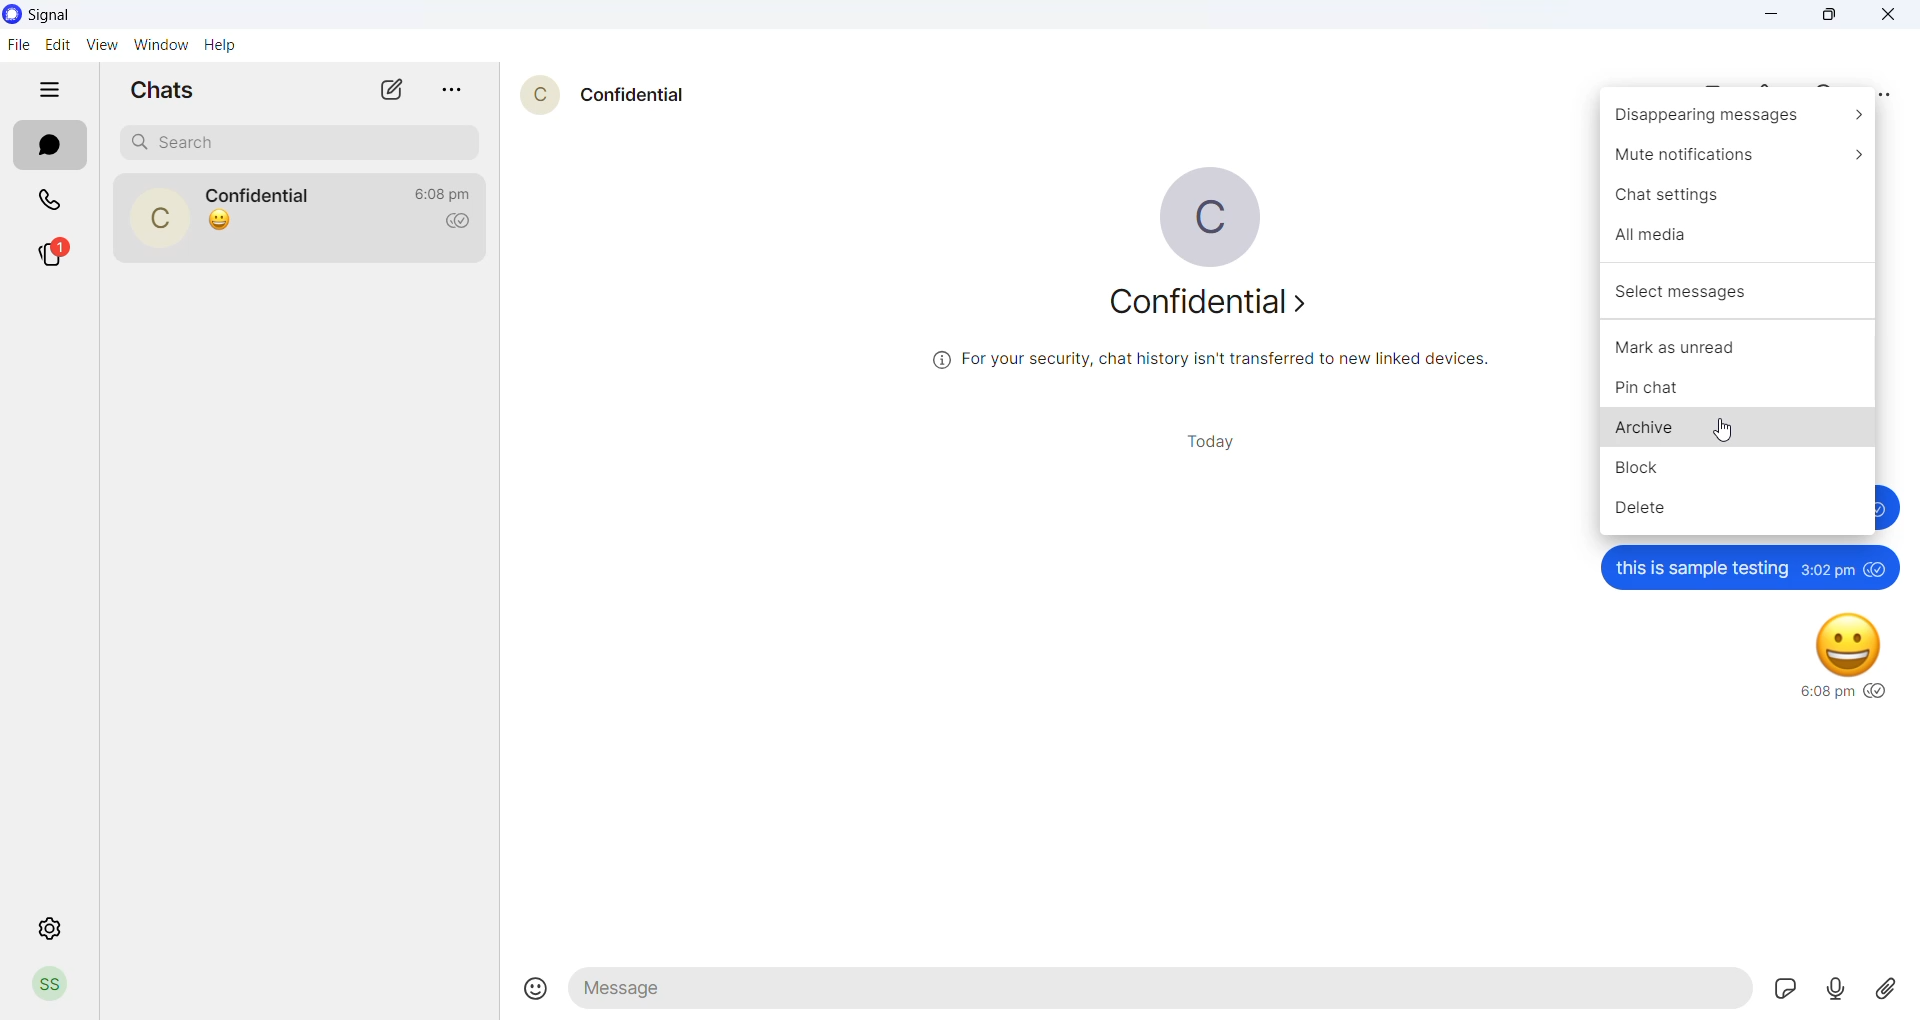 This screenshot has height=1020, width=1920. I want to click on pin chat, so click(1741, 386).